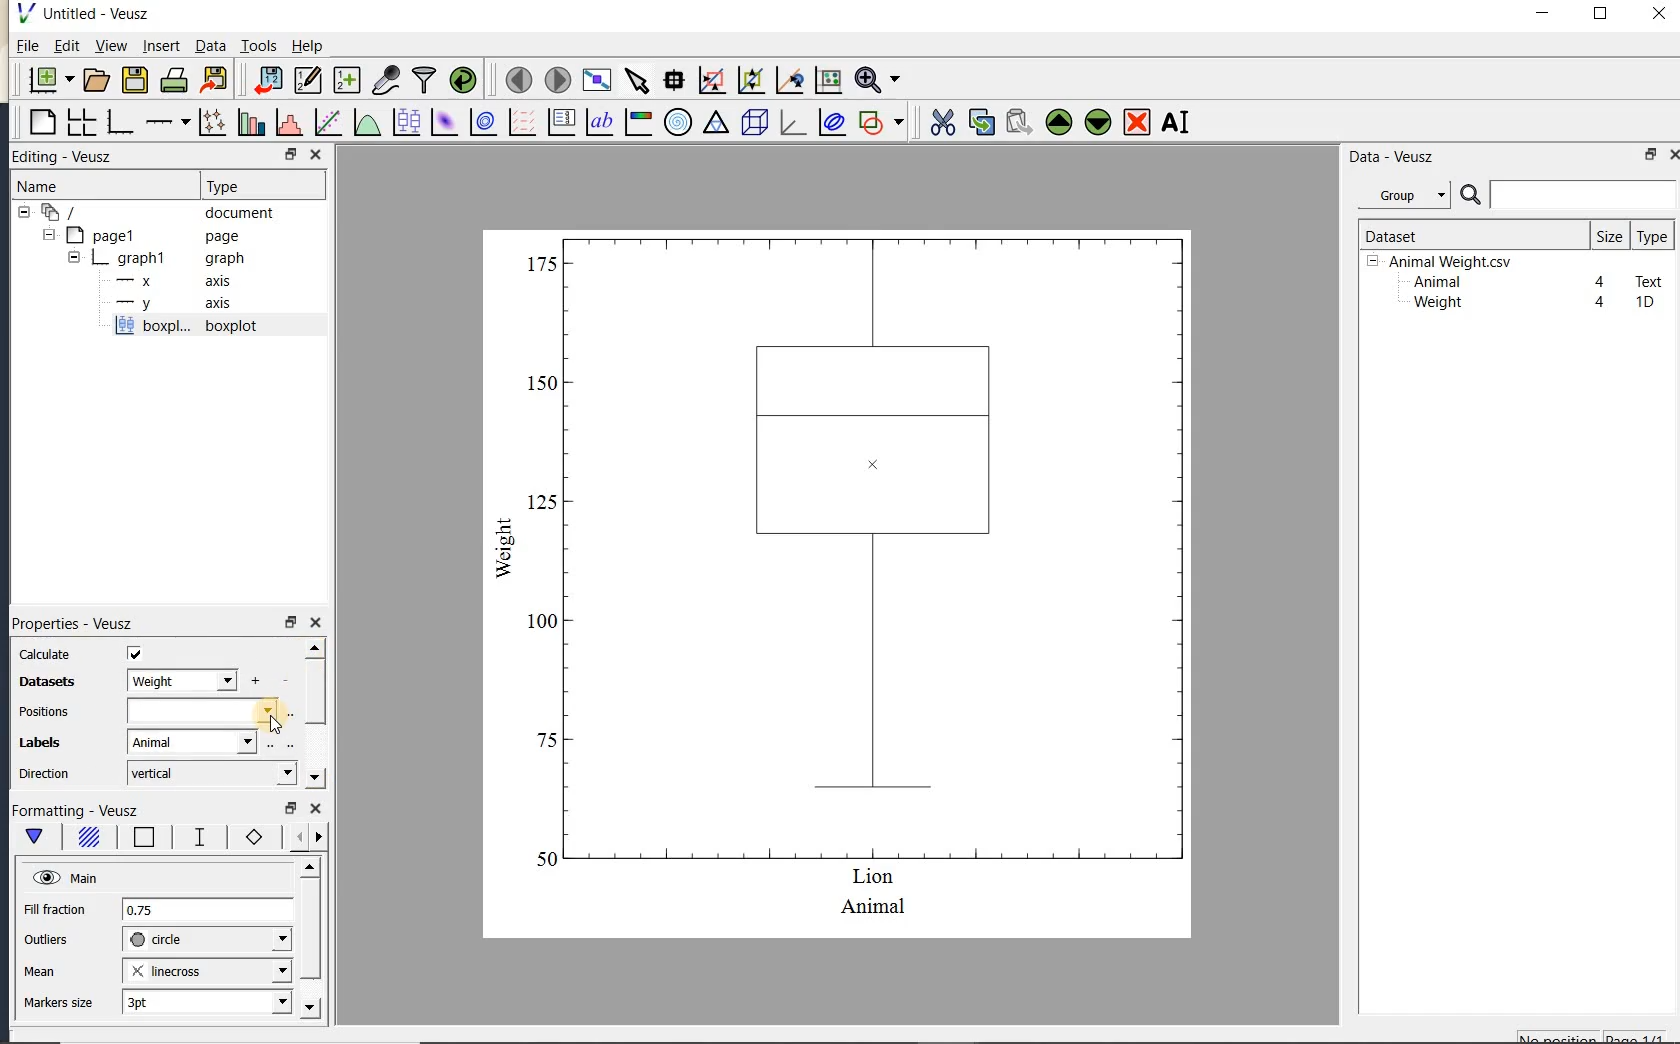 This screenshot has height=1044, width=1680. I want to click on insert, so click(161, 45).